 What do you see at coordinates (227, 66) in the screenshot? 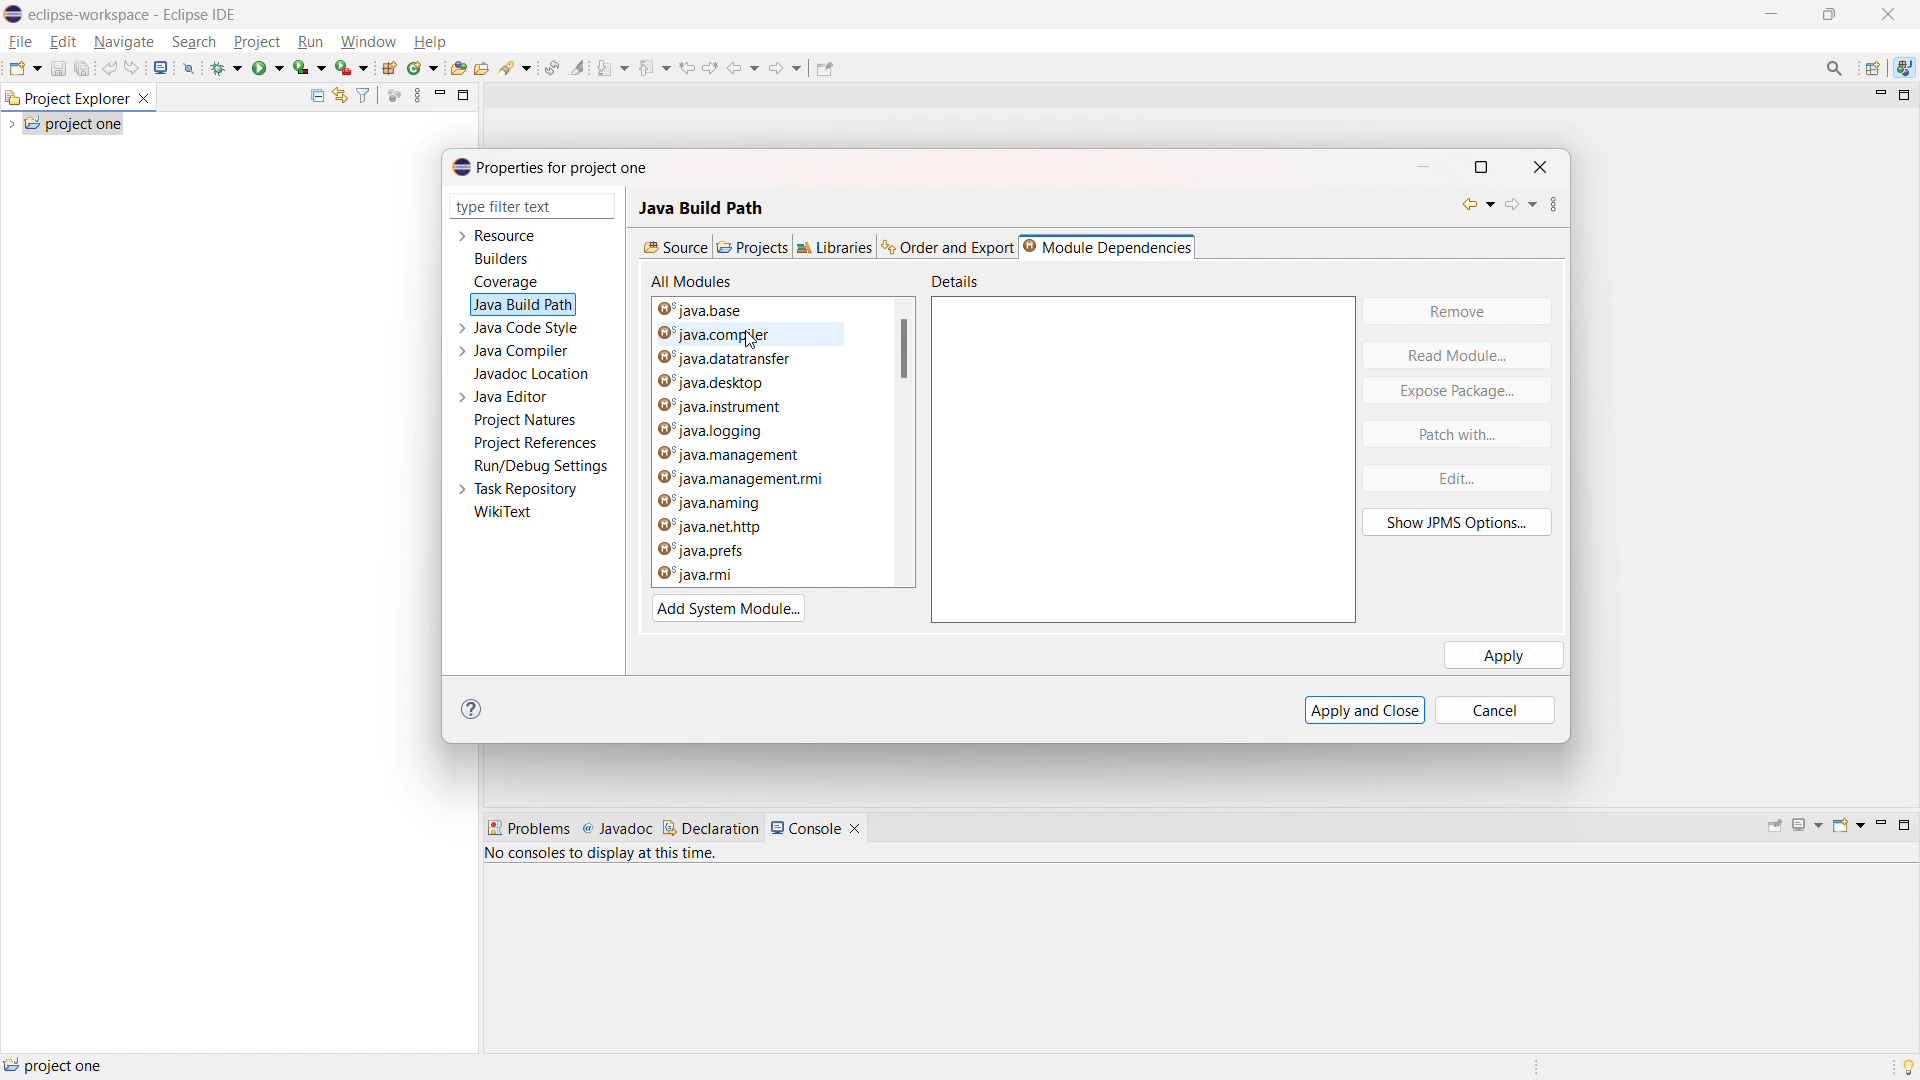
I see `debug` at bounding box center [227, 66].